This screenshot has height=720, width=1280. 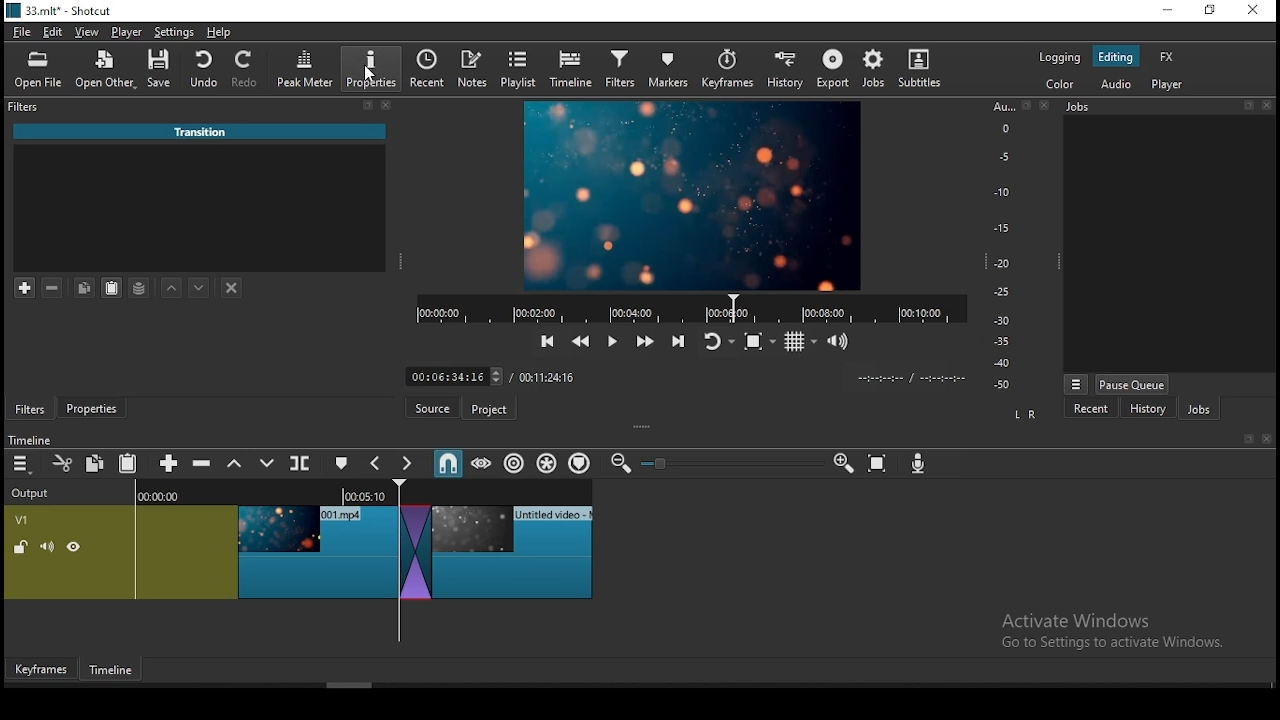 I want to click on lift, so click(x=235, y=464).